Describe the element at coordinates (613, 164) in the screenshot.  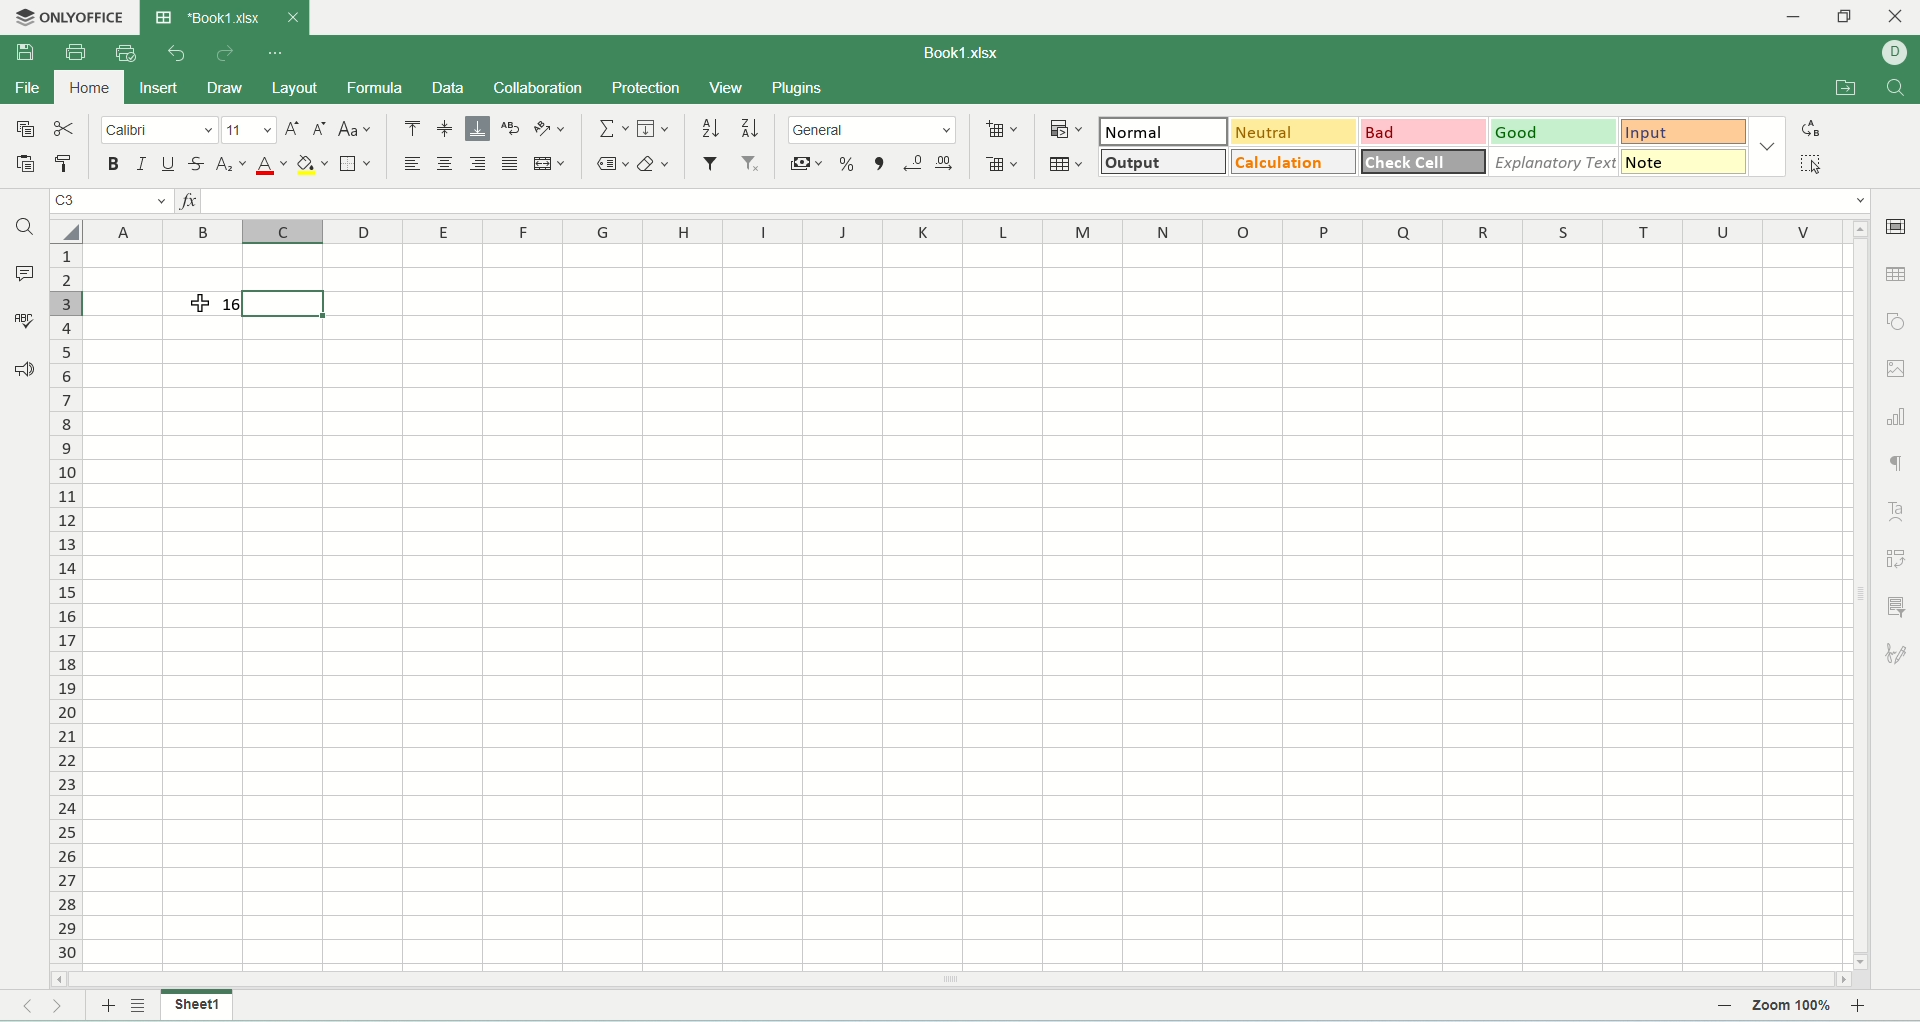
I see `named ranges` at that location.